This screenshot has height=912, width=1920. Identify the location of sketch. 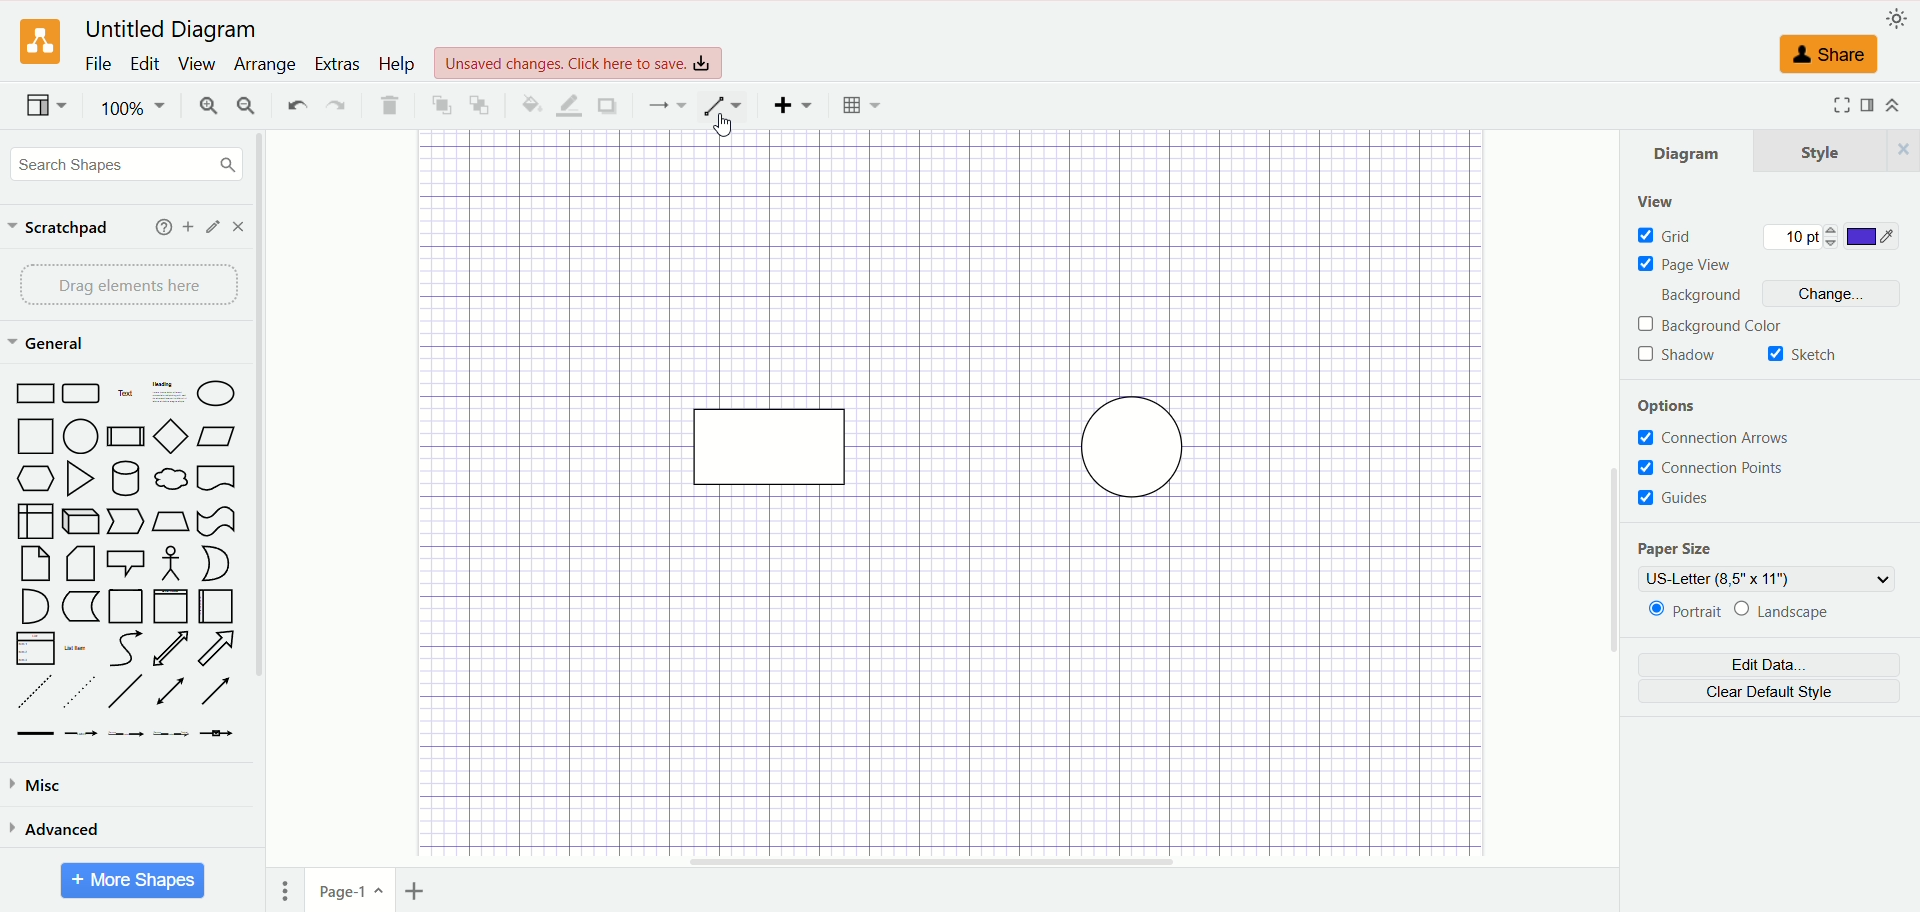
(1802, 354).